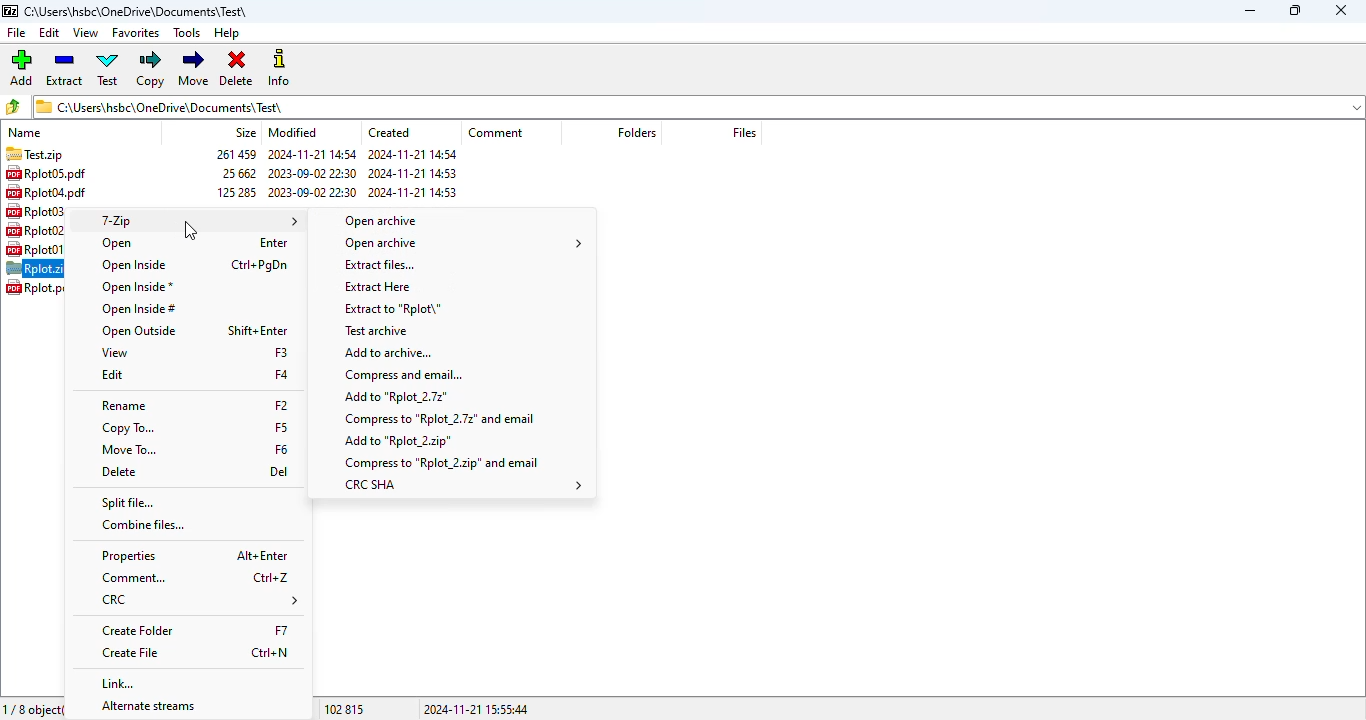 This screenshot has height=720, width=1366. What do you see at coordinates (48, 212) in the screenshot?
I see `Rplot03.pdf` at bounding box center [48, 212].